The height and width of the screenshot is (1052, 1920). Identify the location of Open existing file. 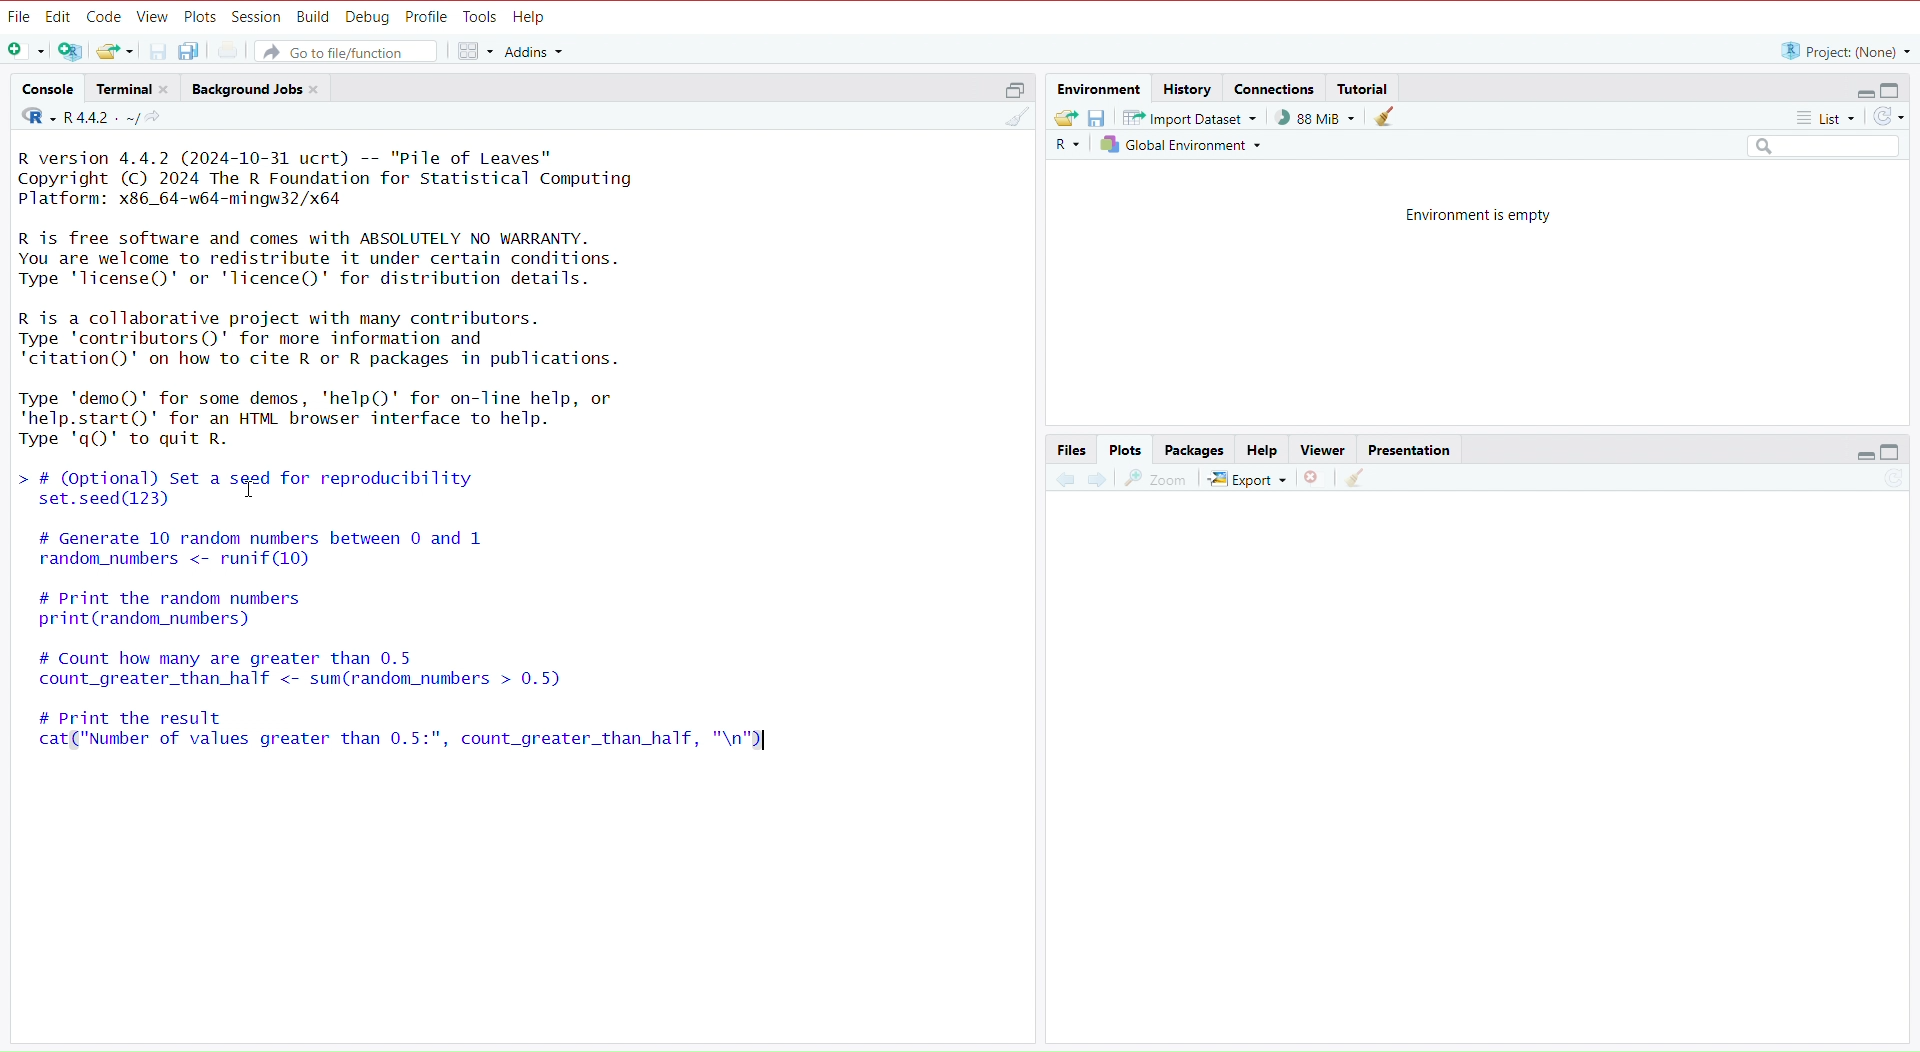
(114, 51).